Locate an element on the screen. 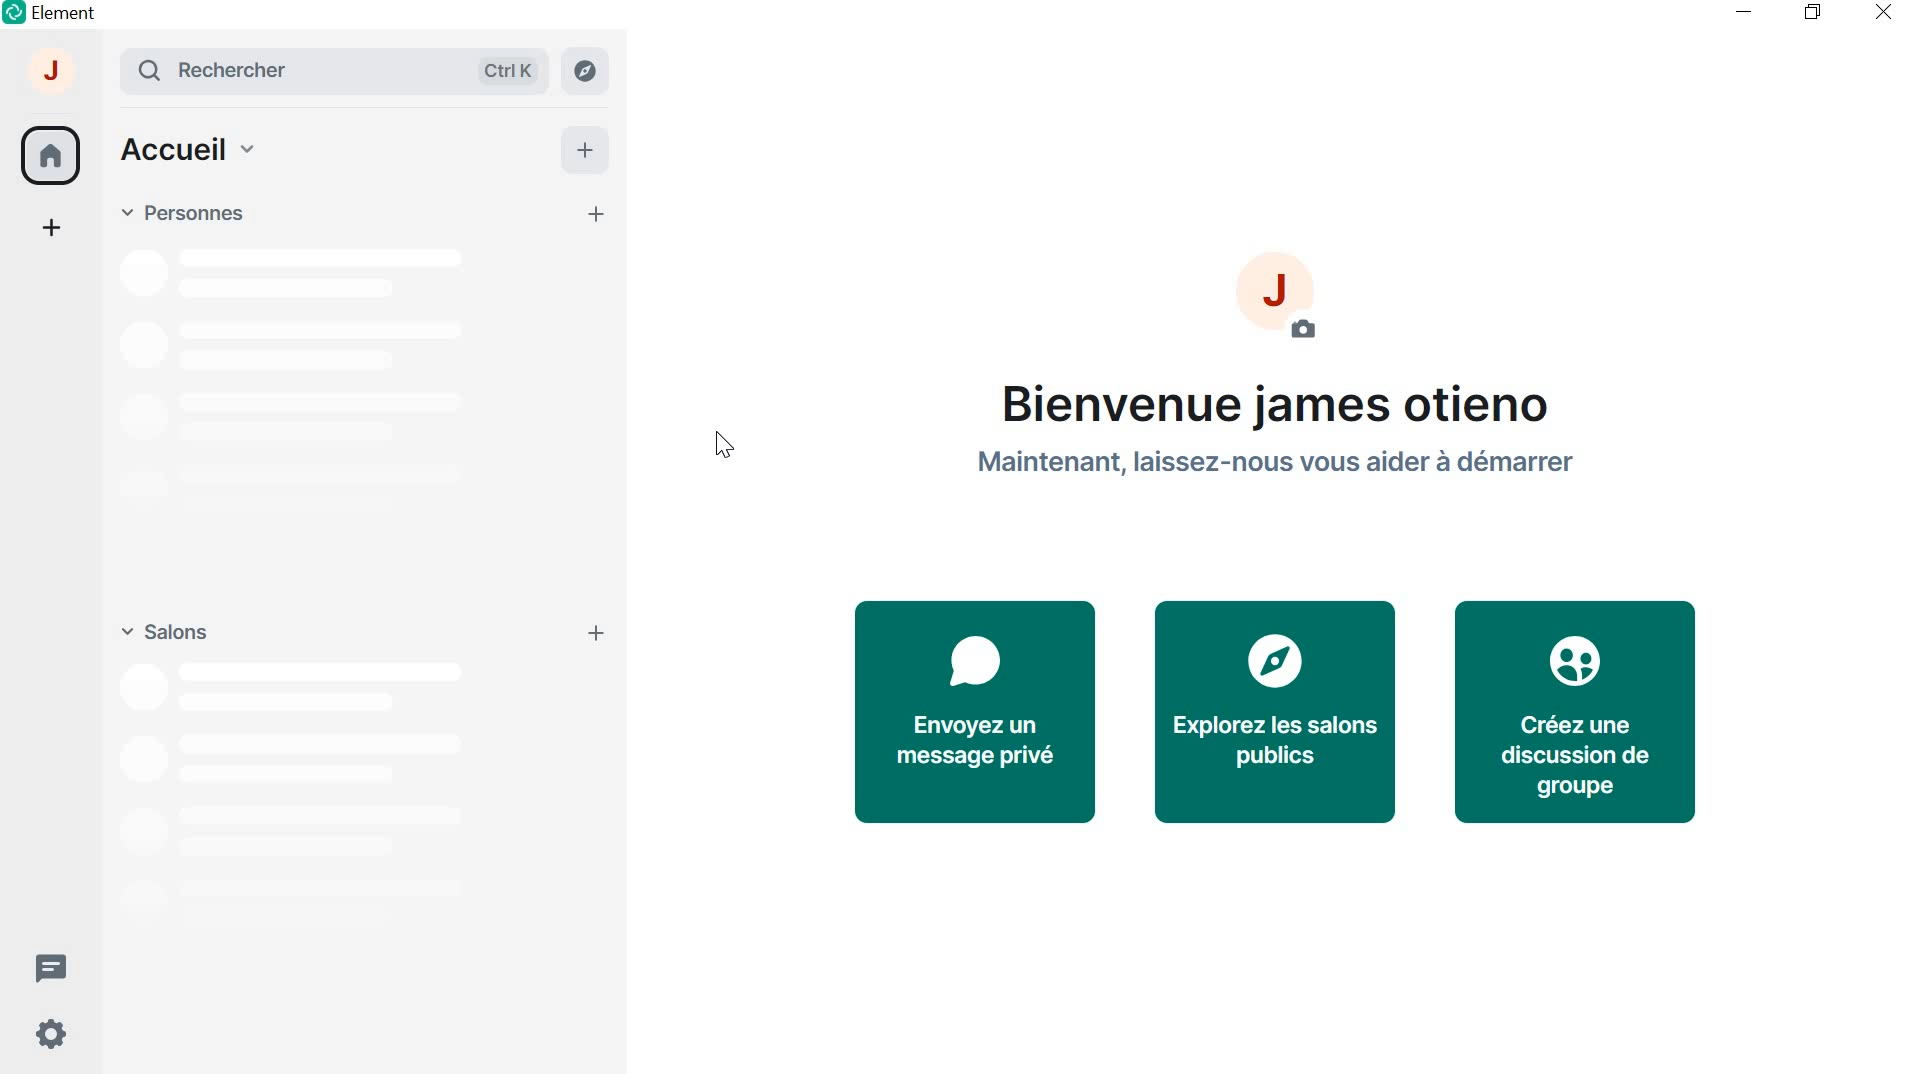 The image size is (1920, 1074). salons is located at coordinates (162, 628).